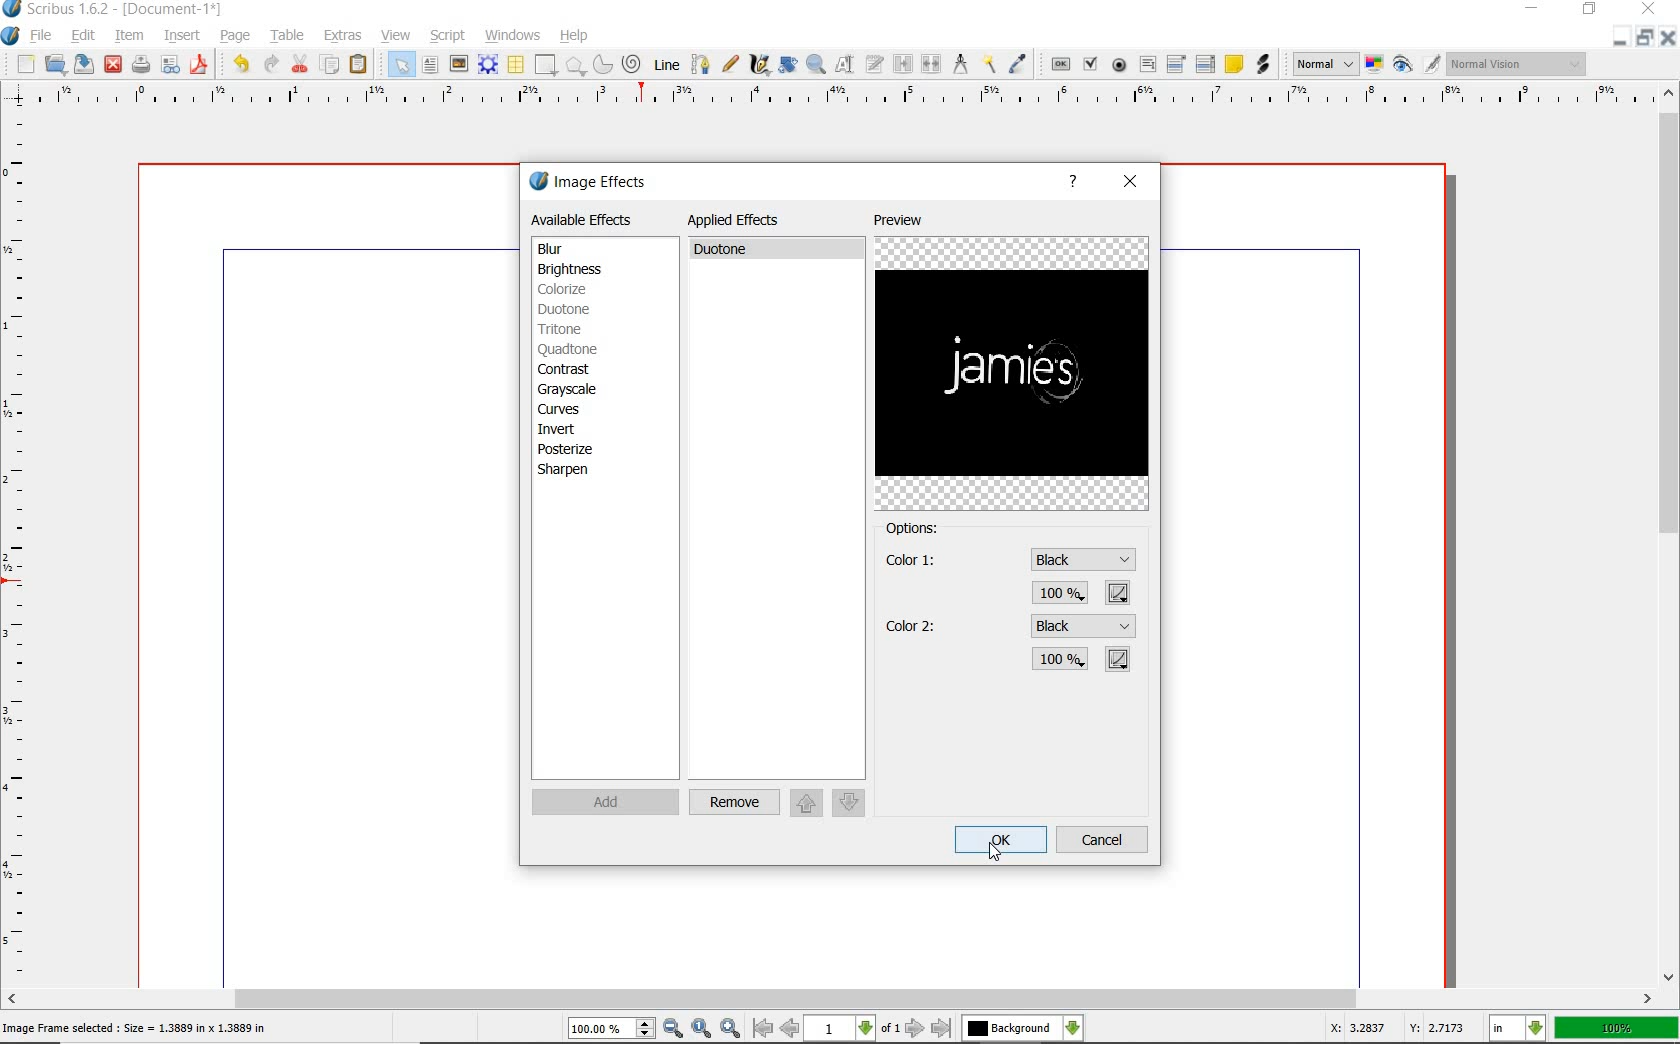 The width and height of the screenshot is (1680, 1044). What do you see at coordinates (1324, 66) in the screenshot?
I see `select image preview mode` at bounding box center [1324, 66].